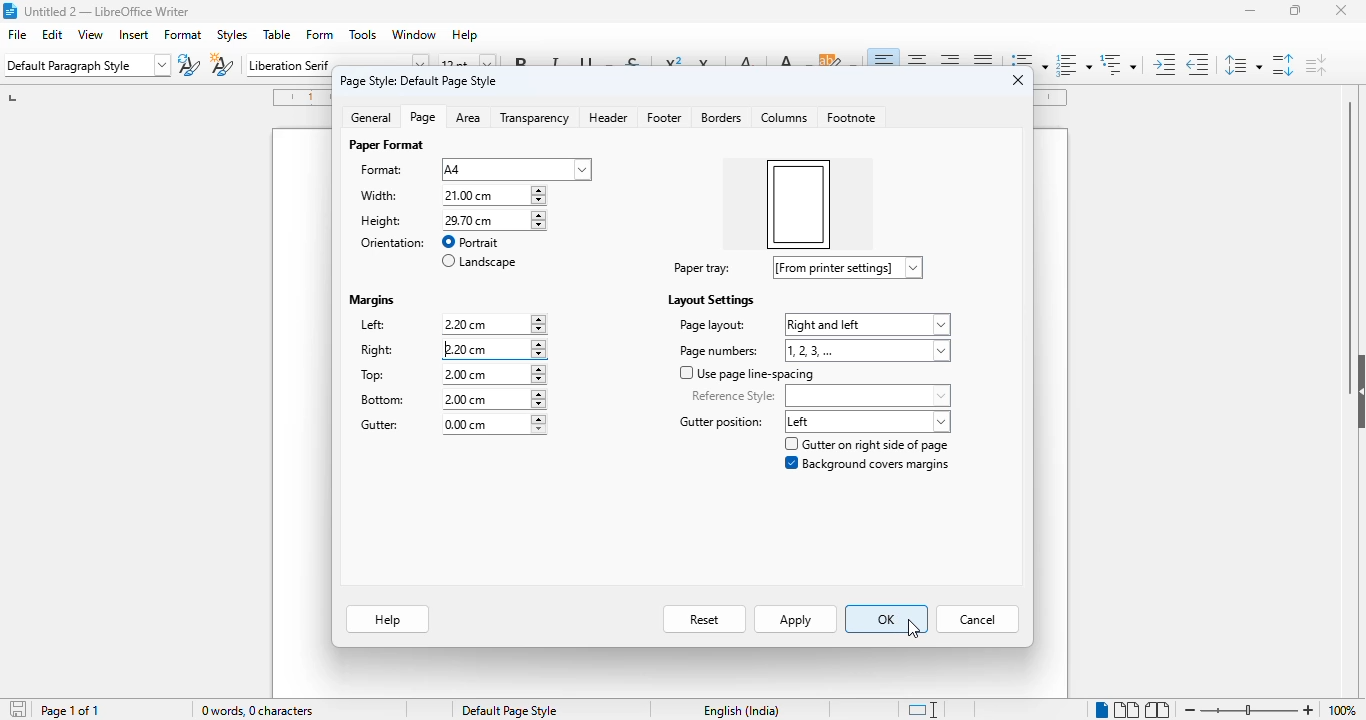  I want to click on format options dropdown, so click(517, 171).